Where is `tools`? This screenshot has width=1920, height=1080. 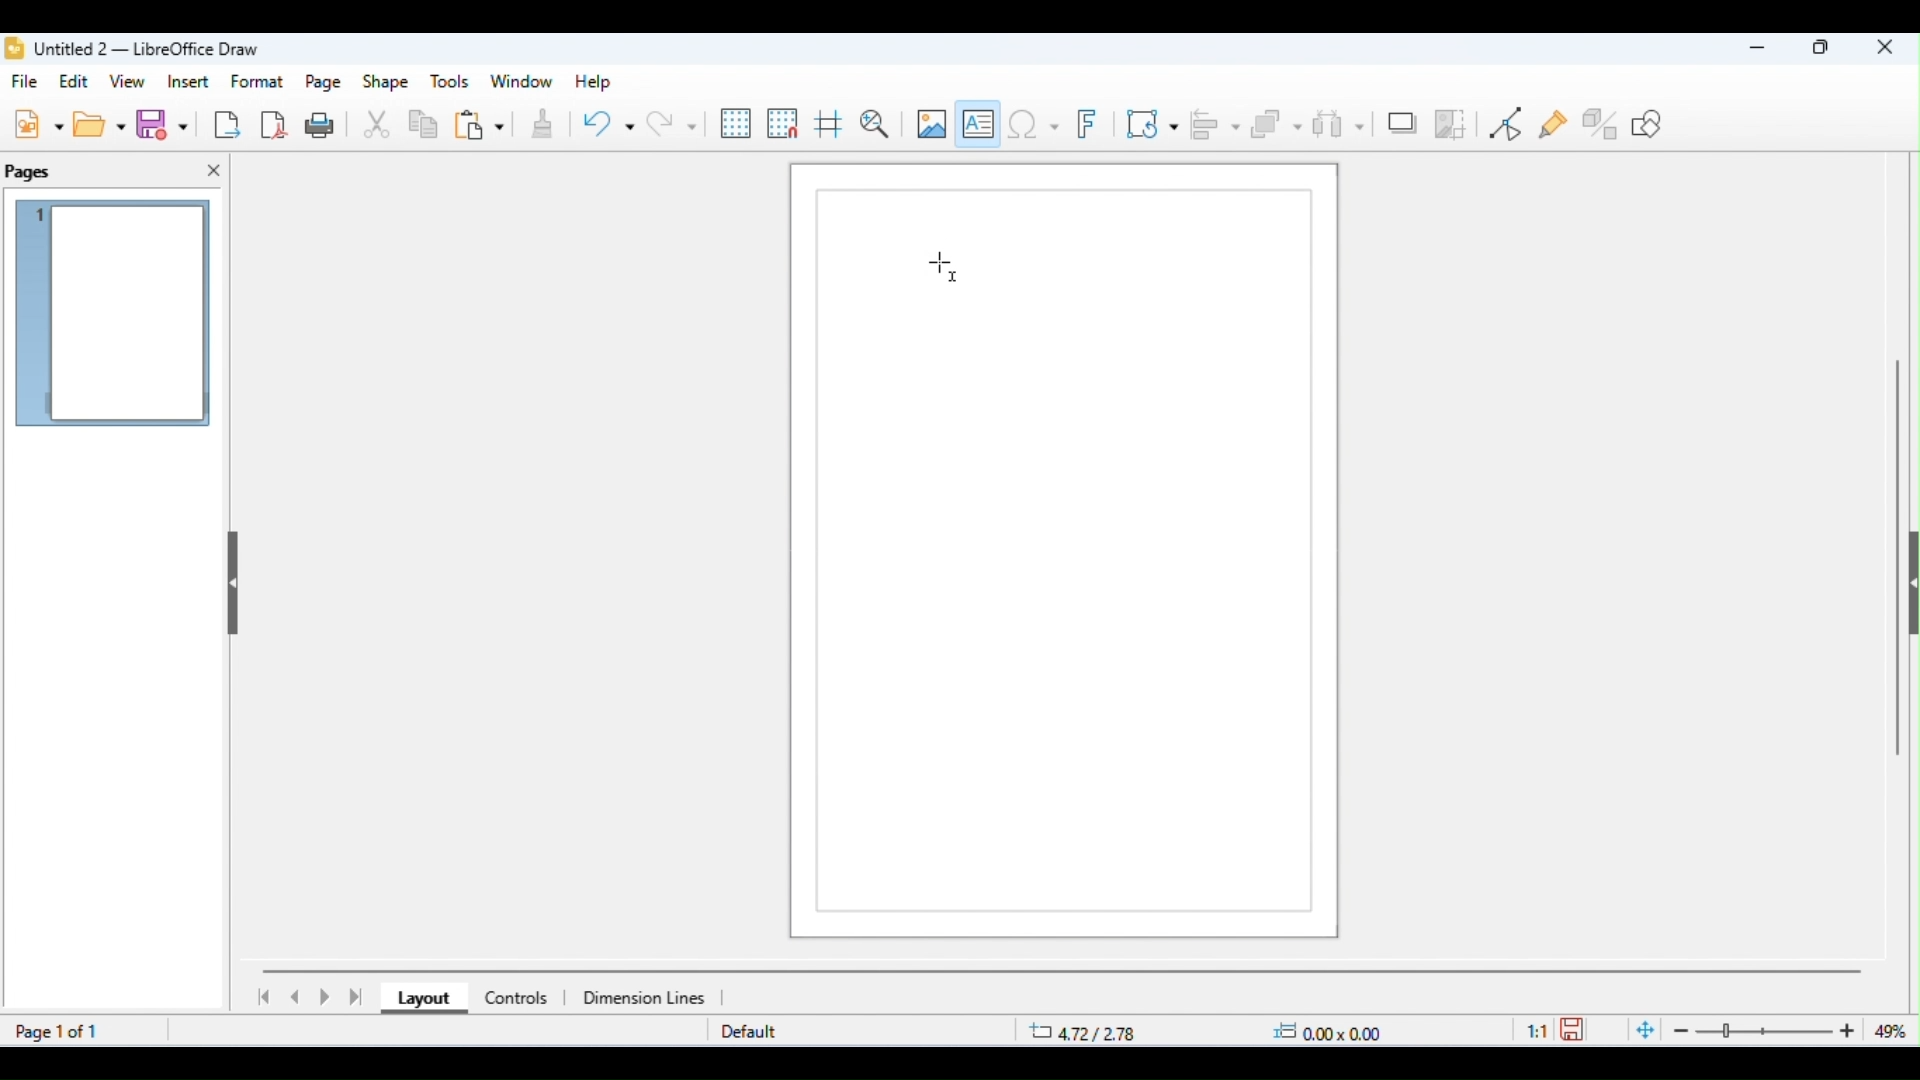 tools is located at coordinates (450, 82).